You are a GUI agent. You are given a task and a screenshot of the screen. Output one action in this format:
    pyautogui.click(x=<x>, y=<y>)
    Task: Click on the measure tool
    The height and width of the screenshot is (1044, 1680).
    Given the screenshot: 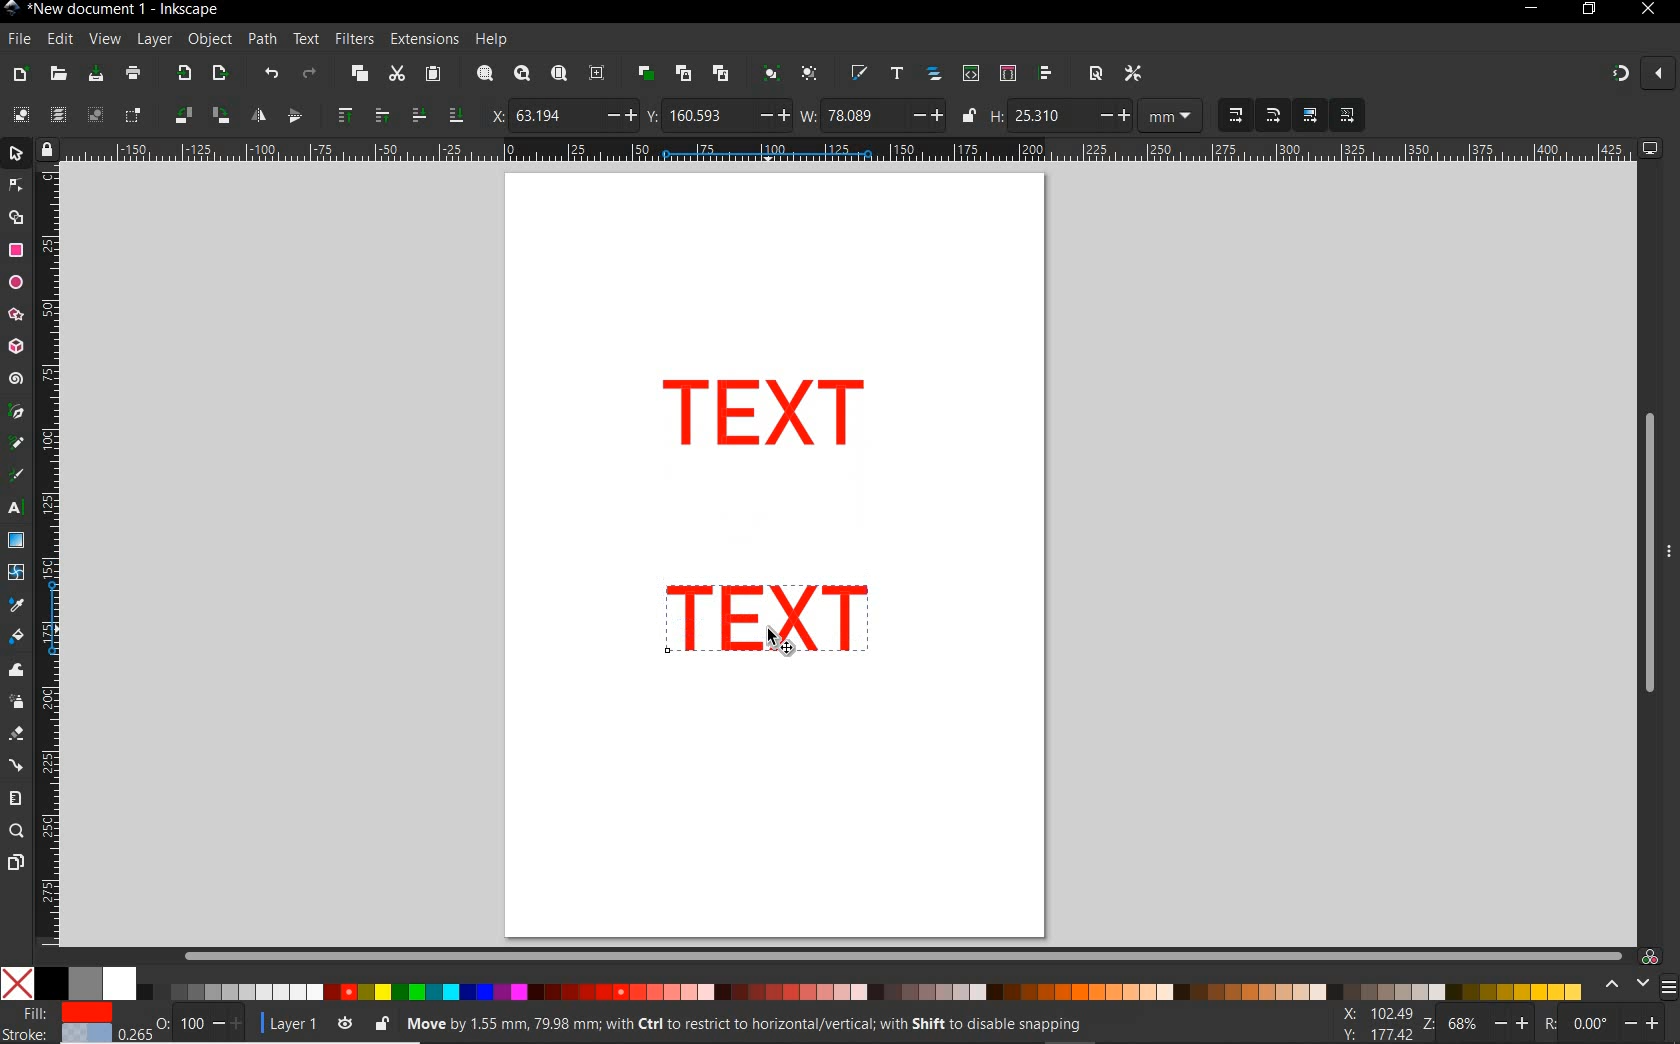 What is the action you would take?
    pyautogui.click(x=16, y=798)
    